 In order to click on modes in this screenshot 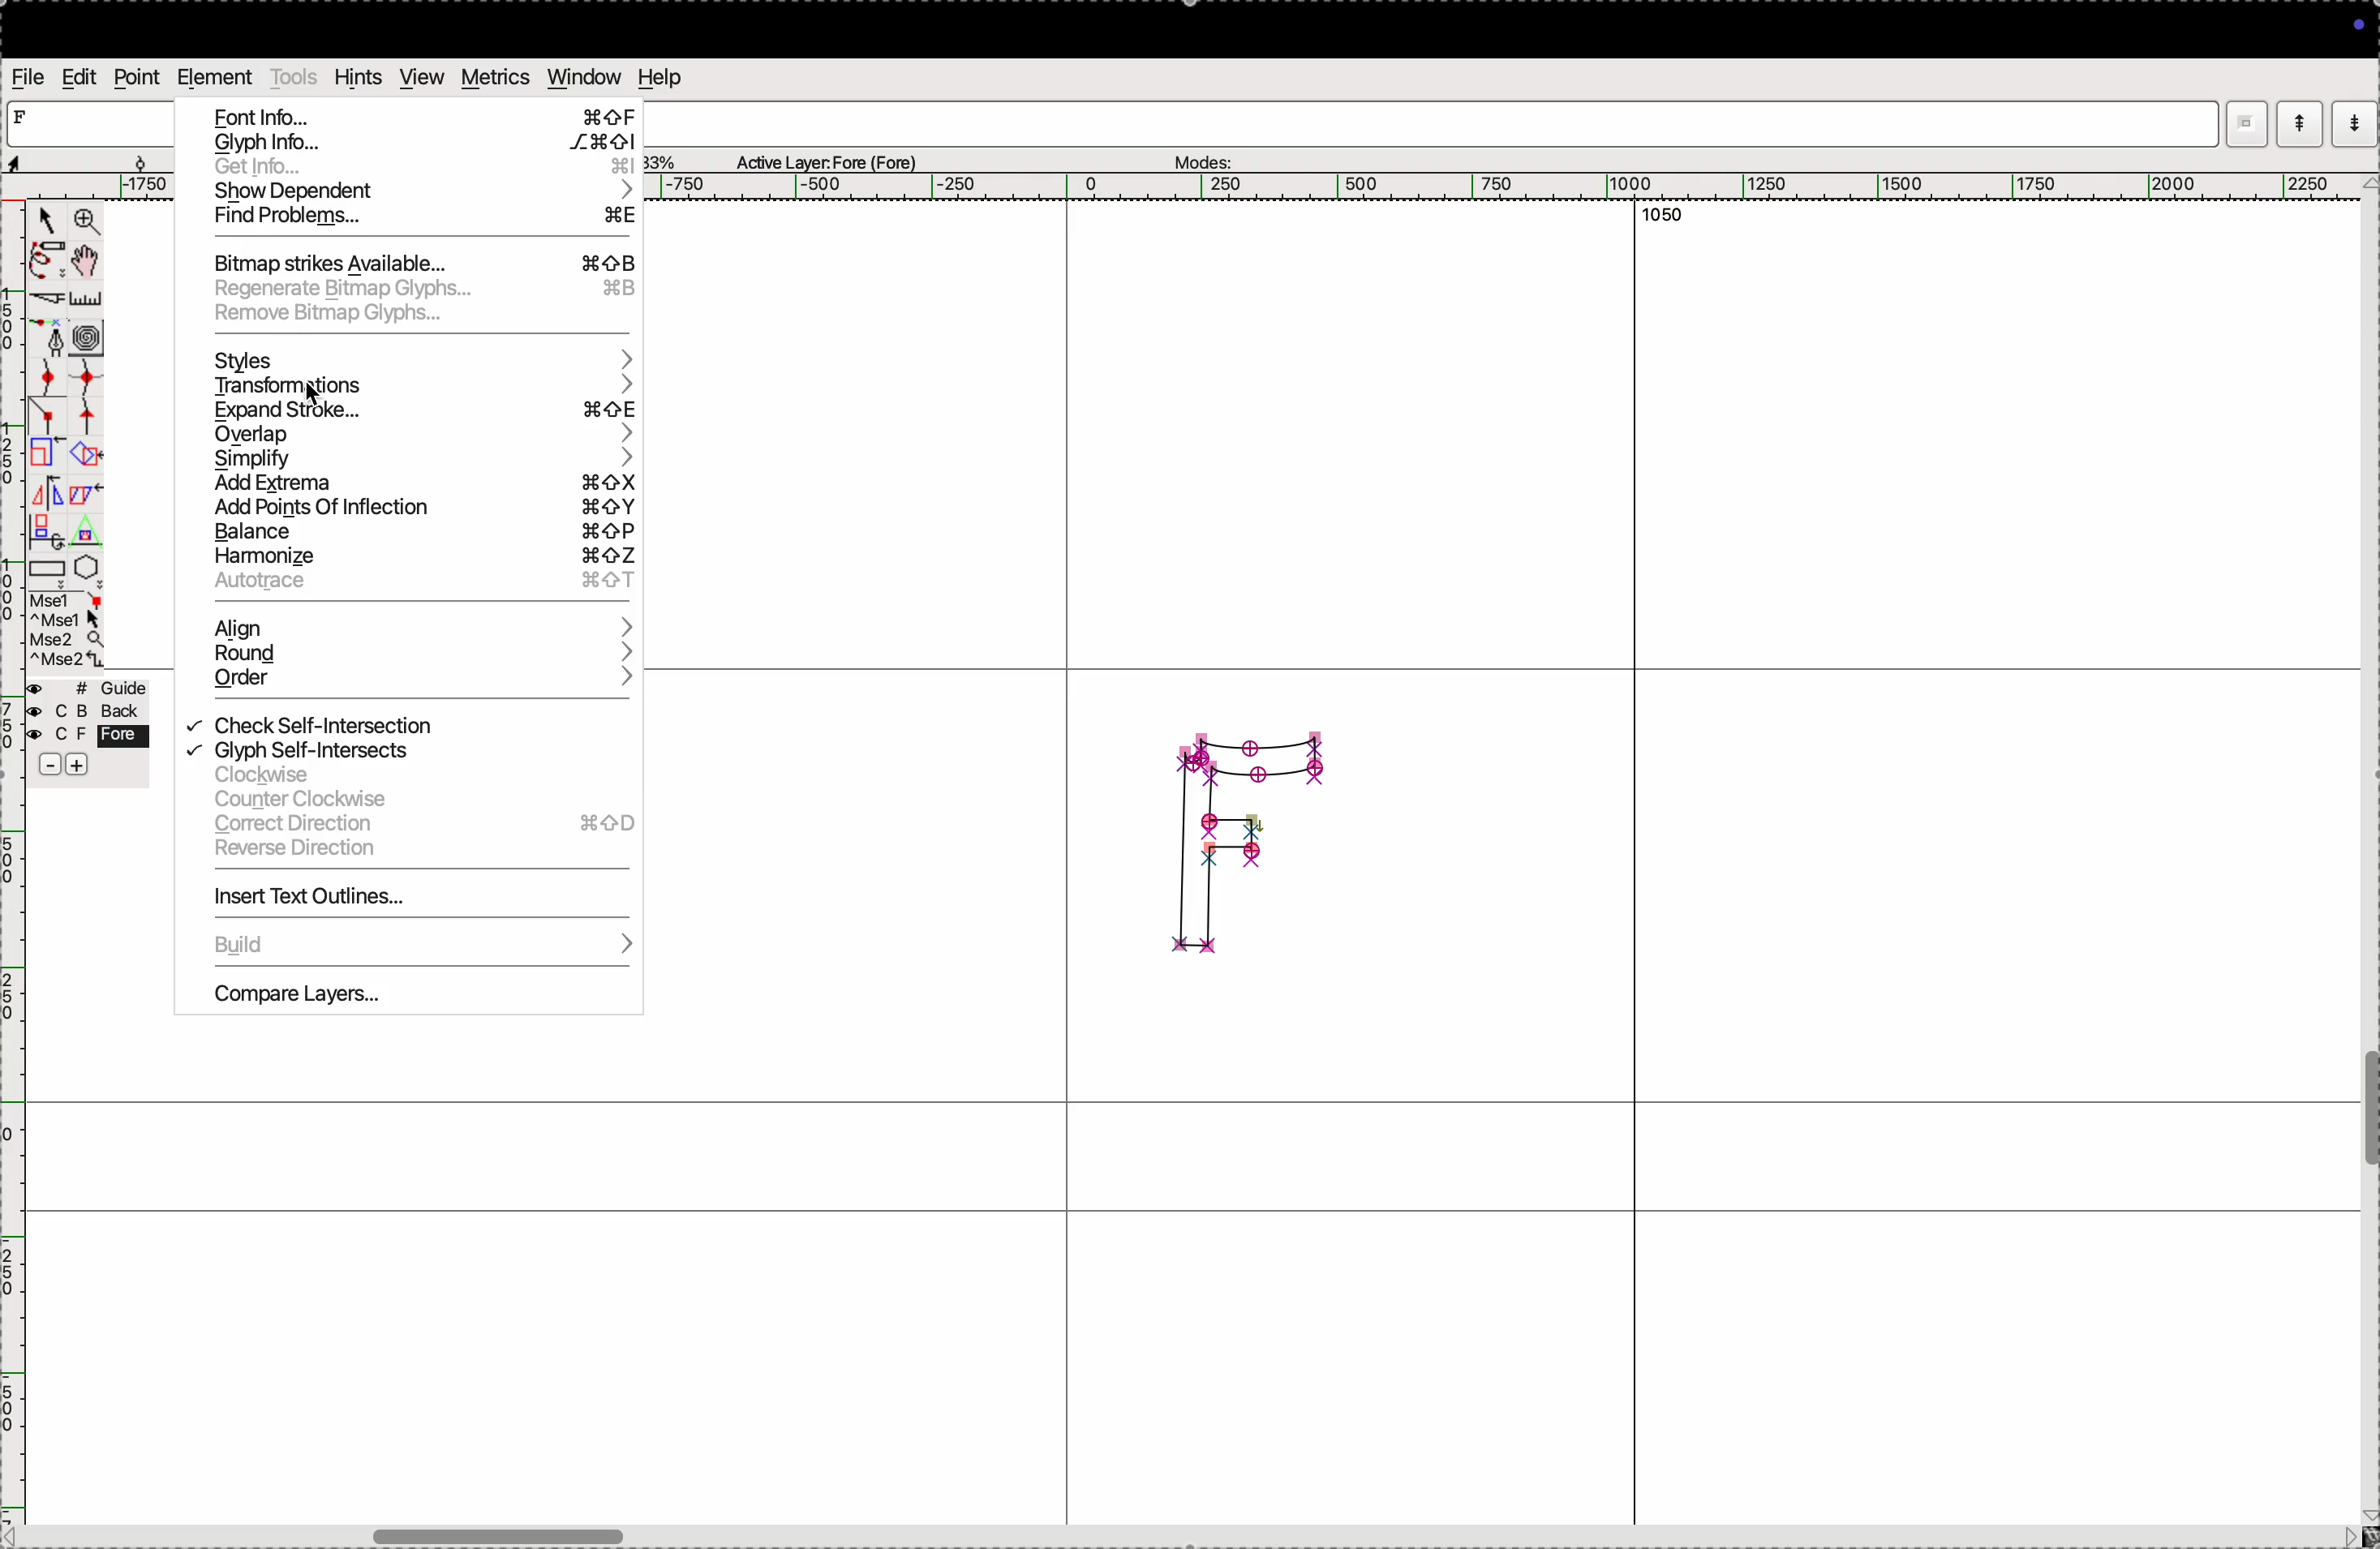, I will do `click(1201, 158)`.